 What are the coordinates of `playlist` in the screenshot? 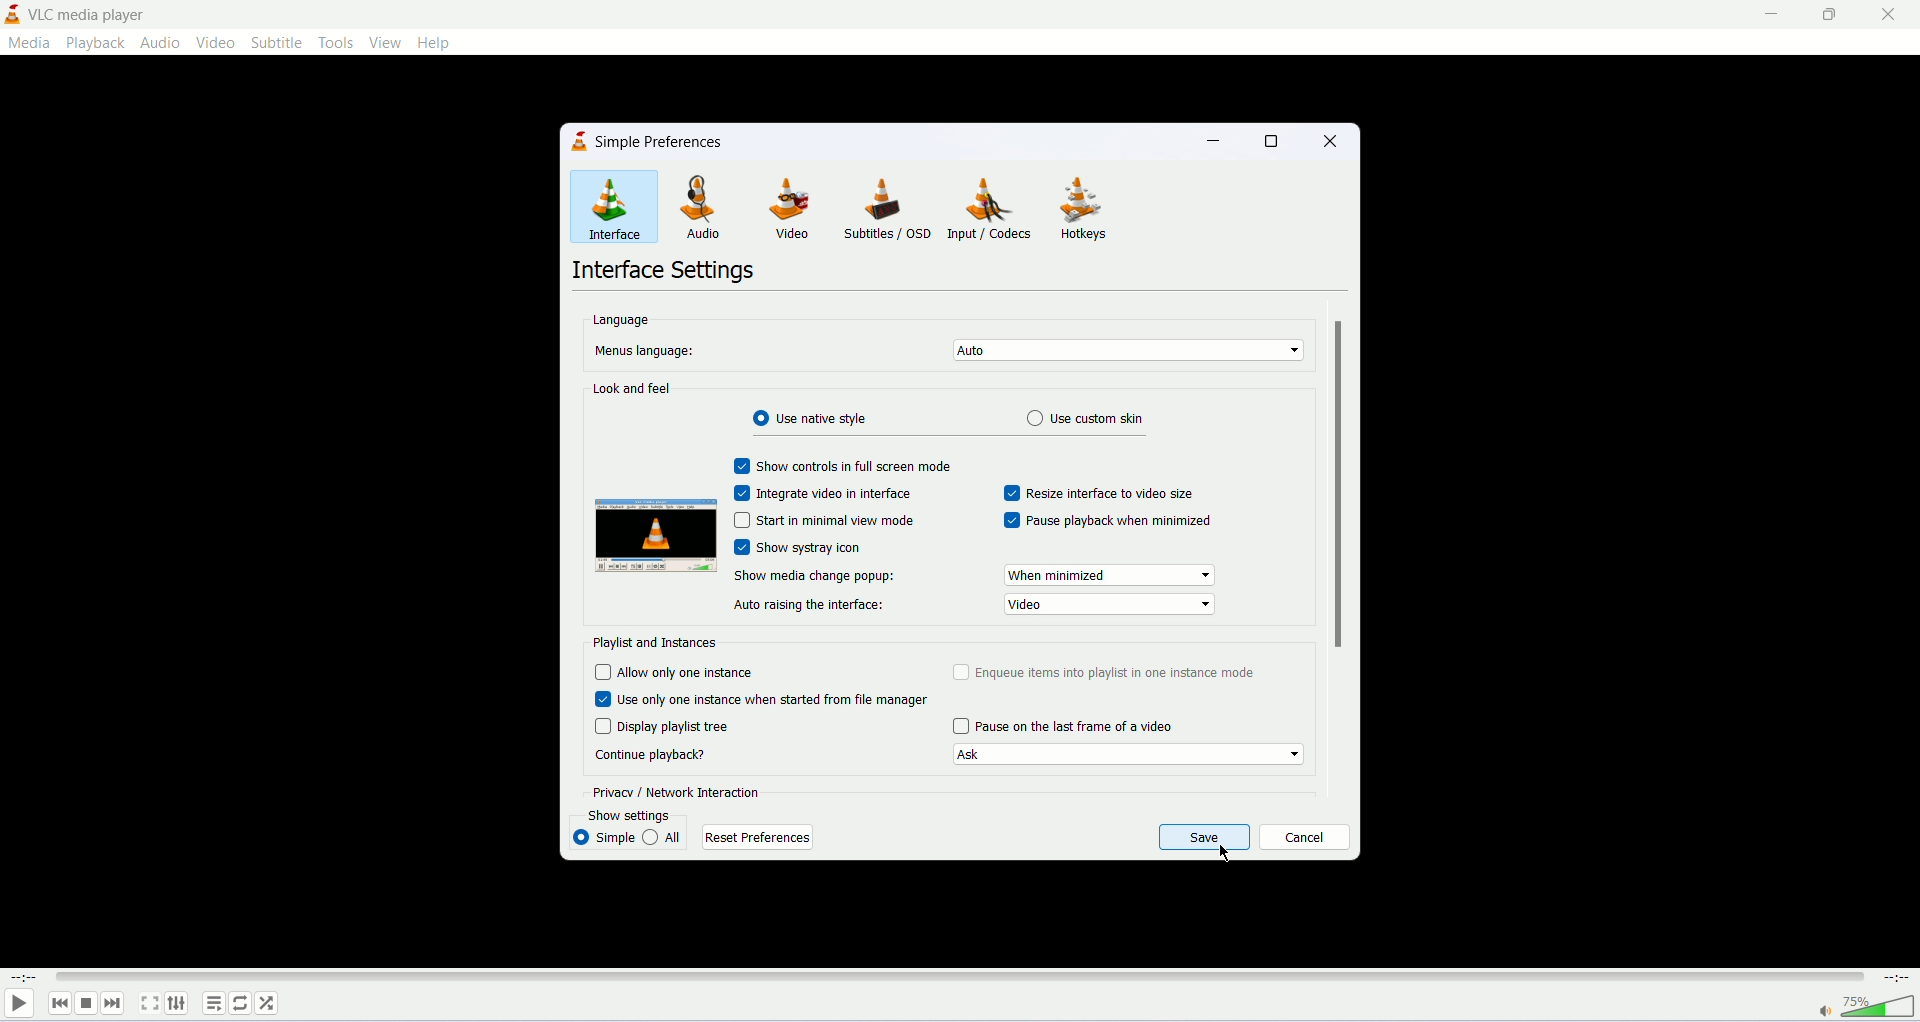 It's located at (212, 1007).